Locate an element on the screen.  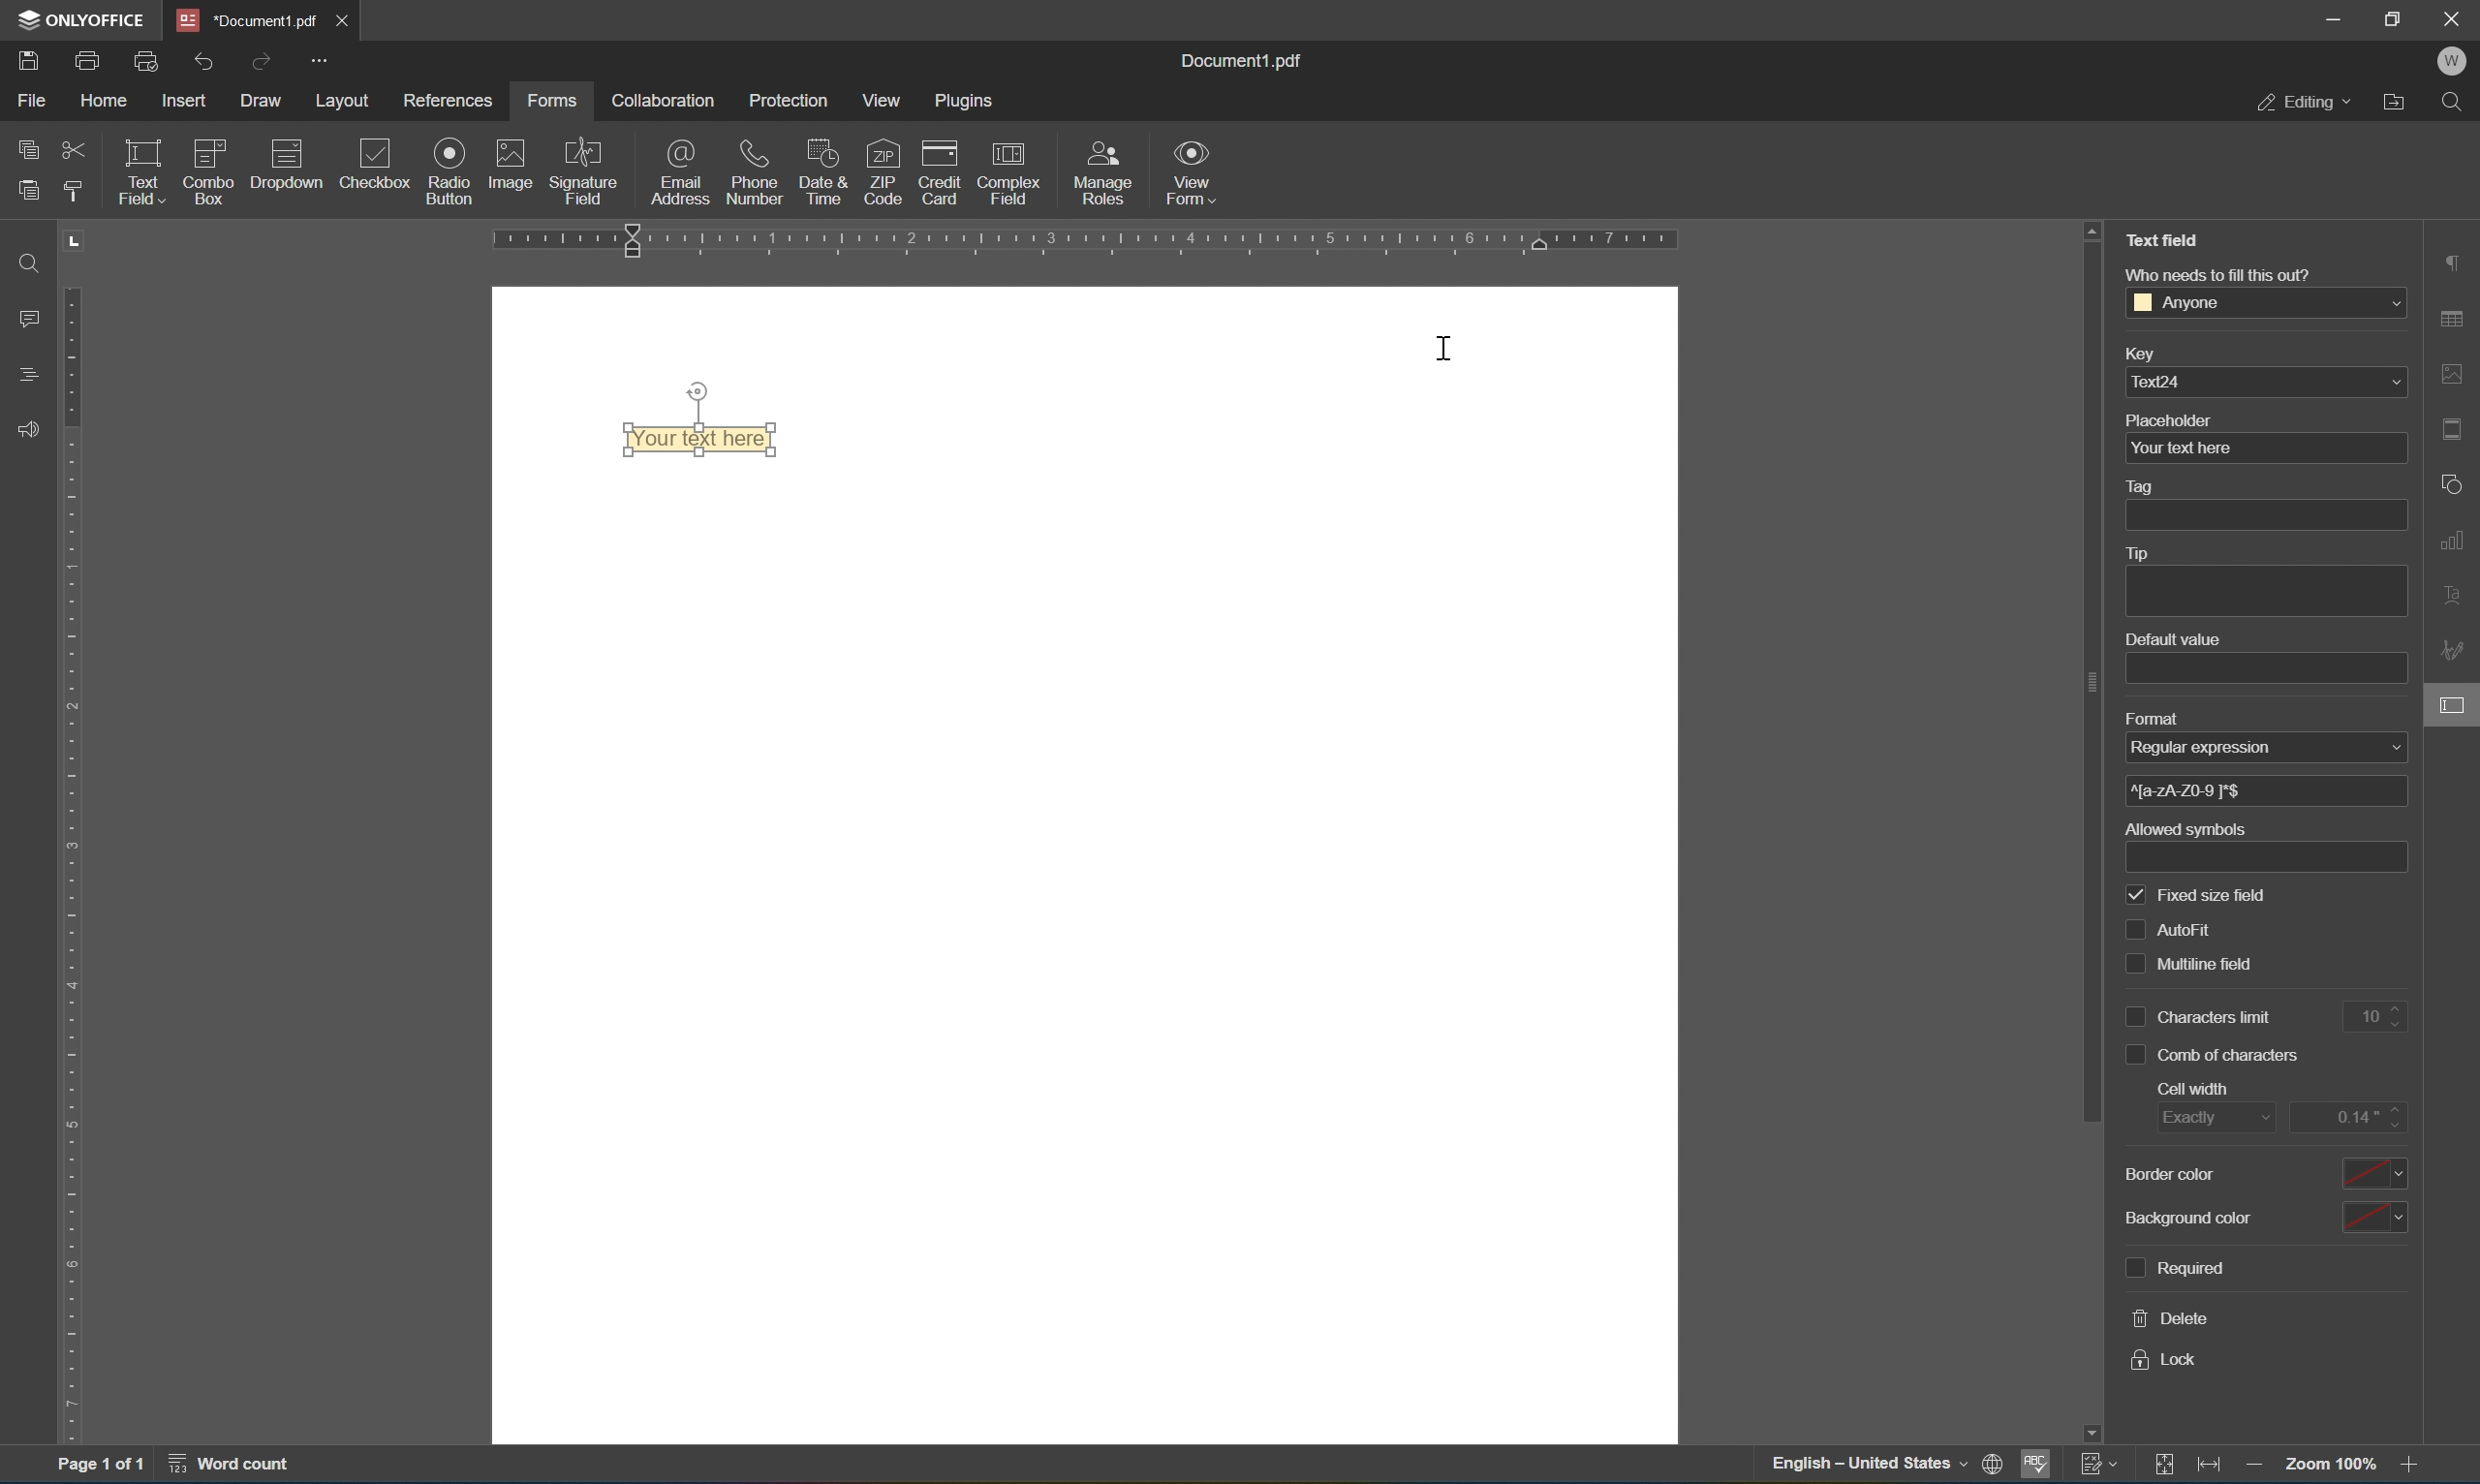
protection is located at coordinates (790, 100).